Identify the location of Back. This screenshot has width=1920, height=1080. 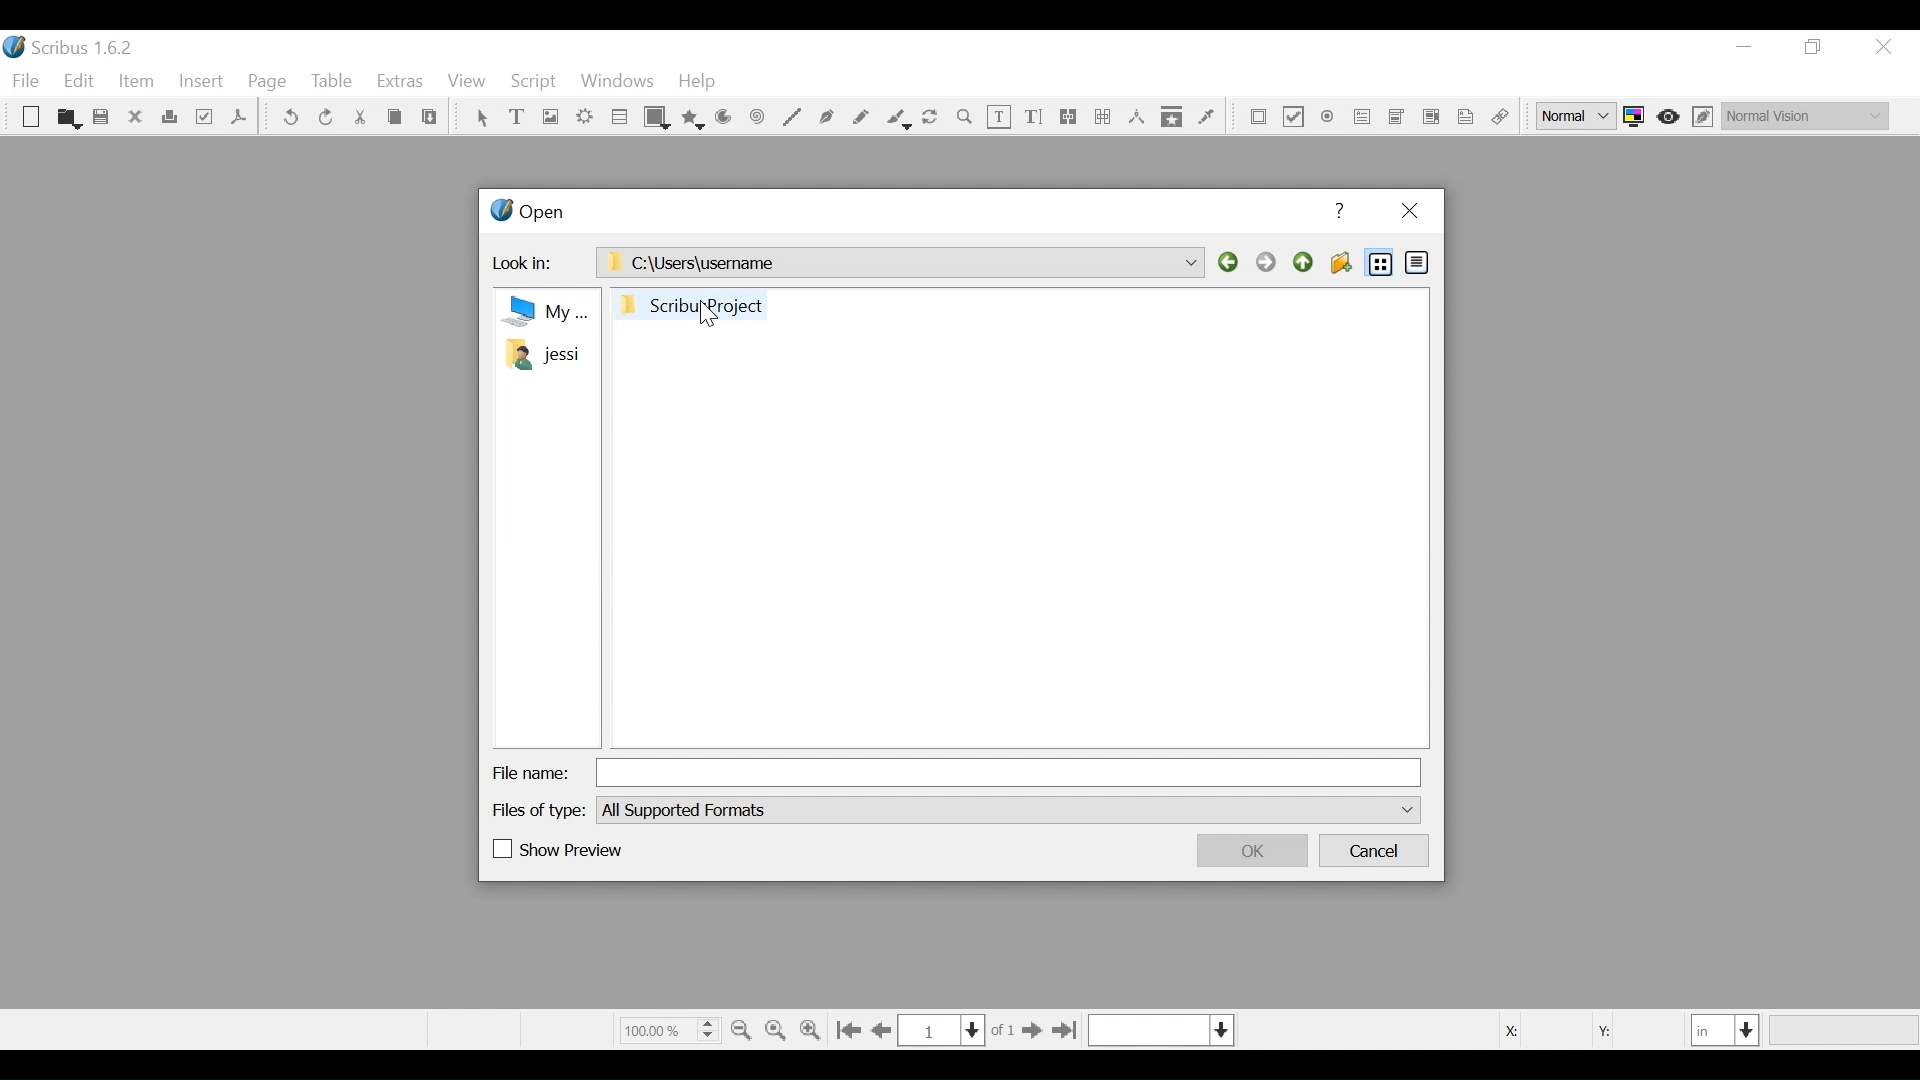
(1231, 263).